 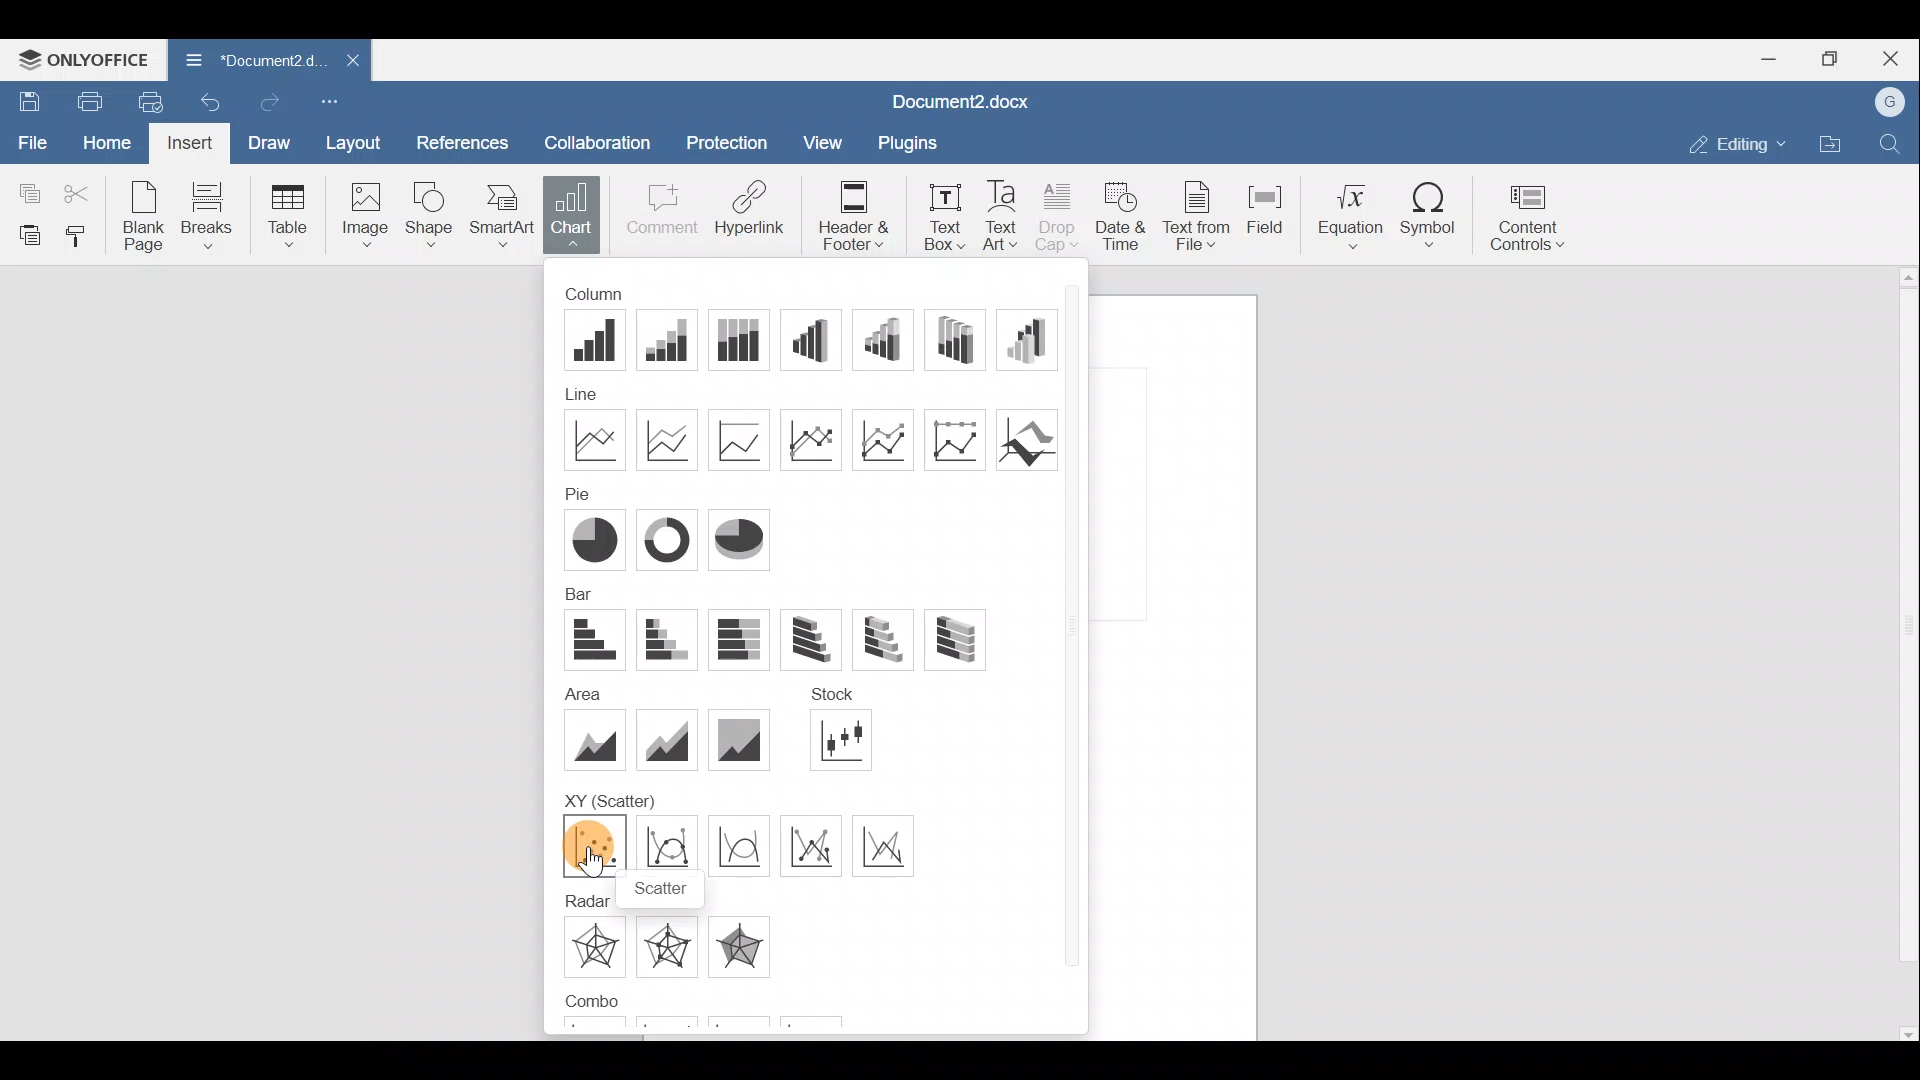 What do you see at coordinates (665, 846) in the screenshot?
I see `Scatter with smooth lines & markers` at bounding box center [665, 846].